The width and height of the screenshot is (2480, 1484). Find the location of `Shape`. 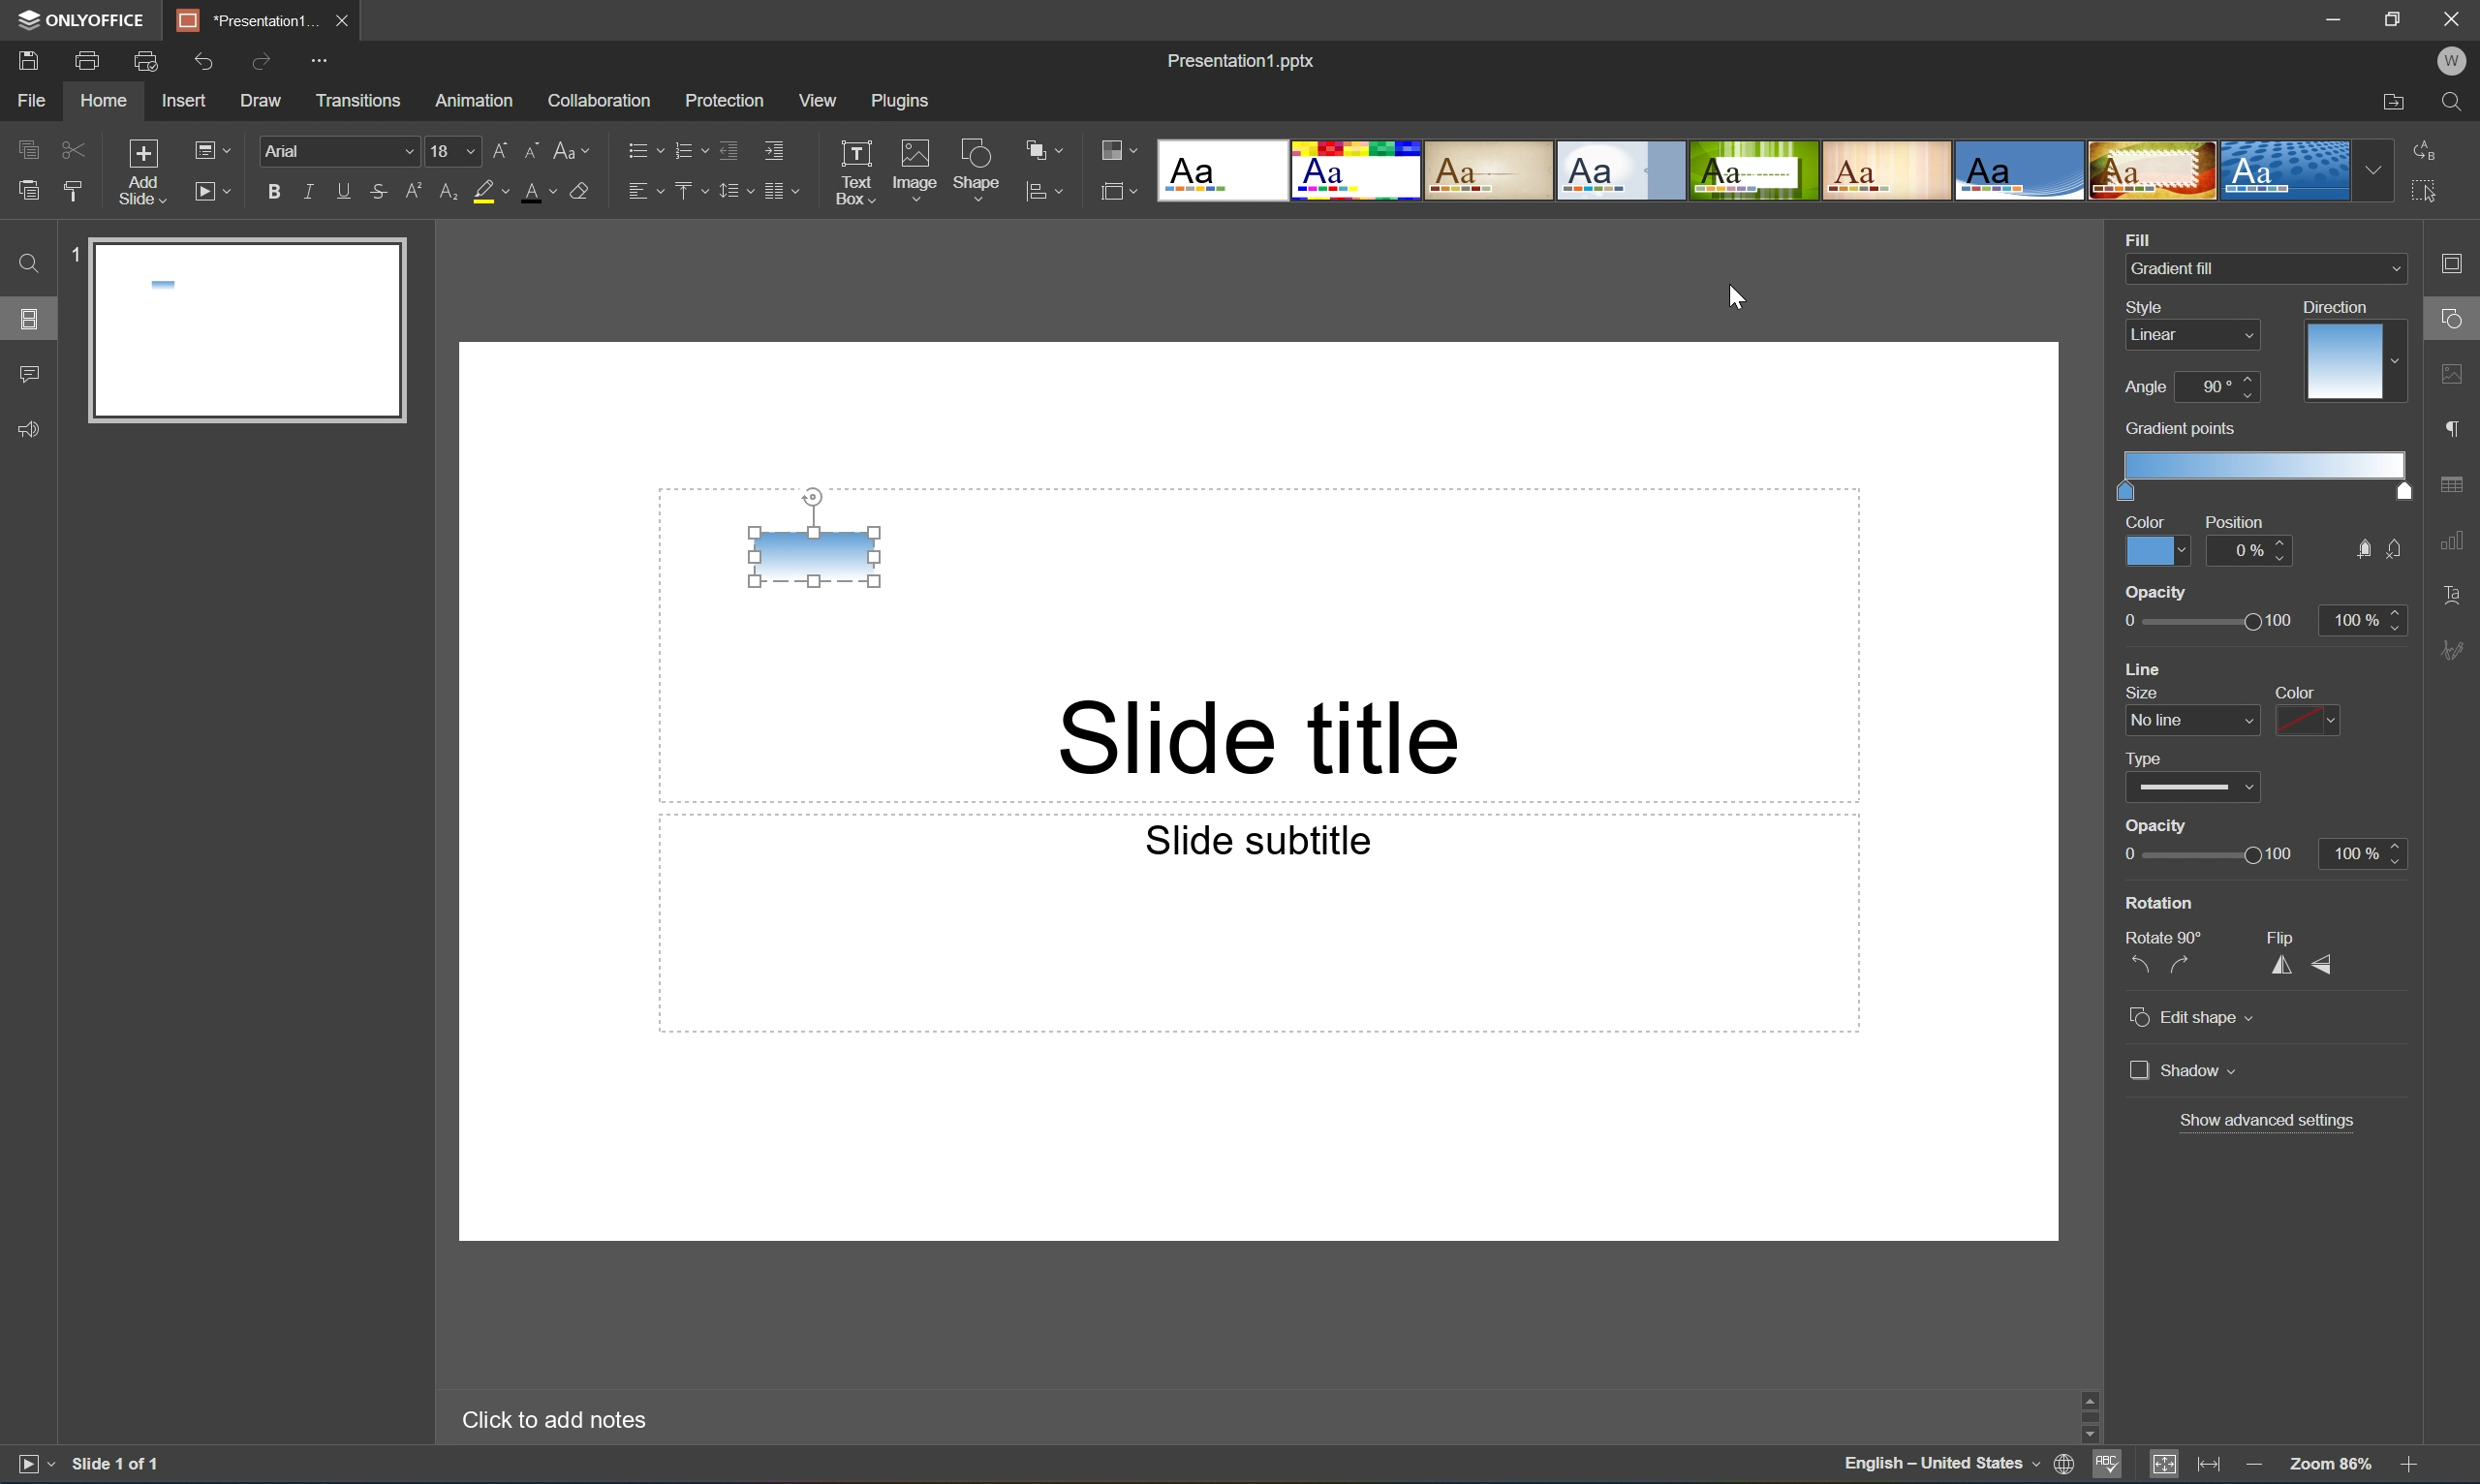

Shape is located at coordinates (978, 174).